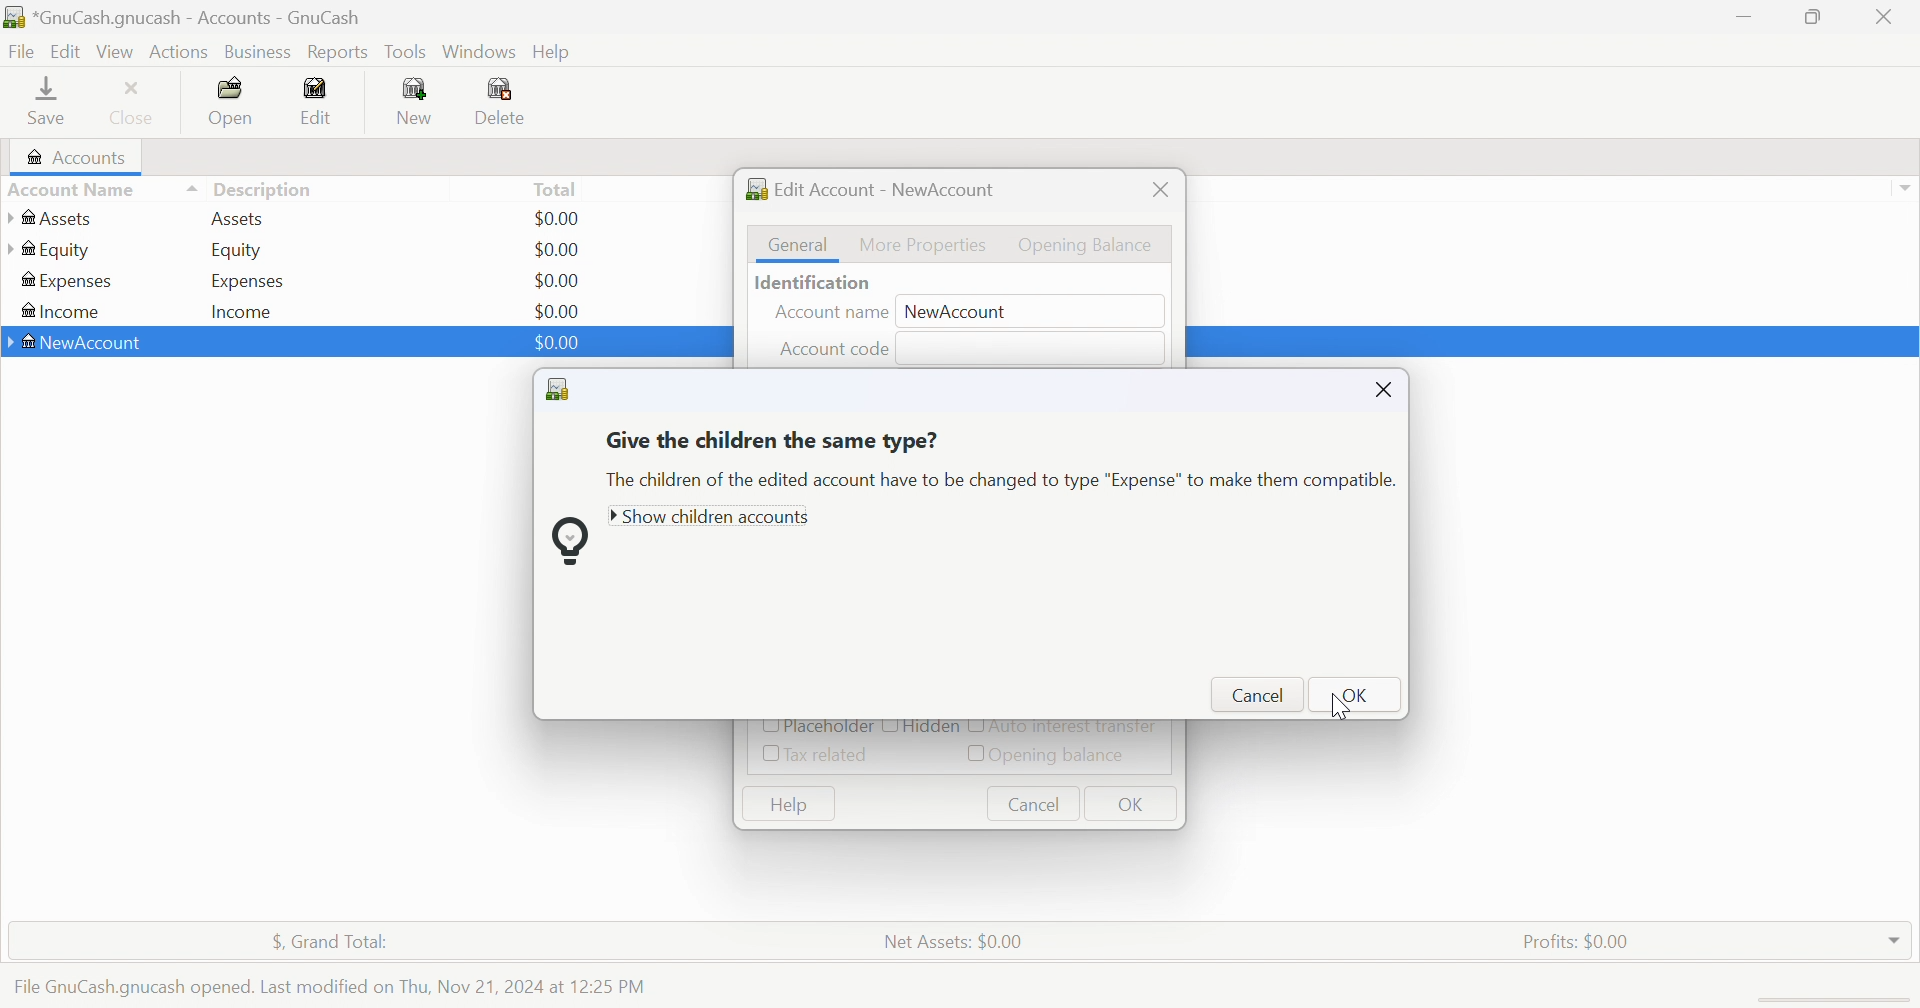  Describe the element at coordinates (557, 52) in the screenshot. I see `Help` at that location.